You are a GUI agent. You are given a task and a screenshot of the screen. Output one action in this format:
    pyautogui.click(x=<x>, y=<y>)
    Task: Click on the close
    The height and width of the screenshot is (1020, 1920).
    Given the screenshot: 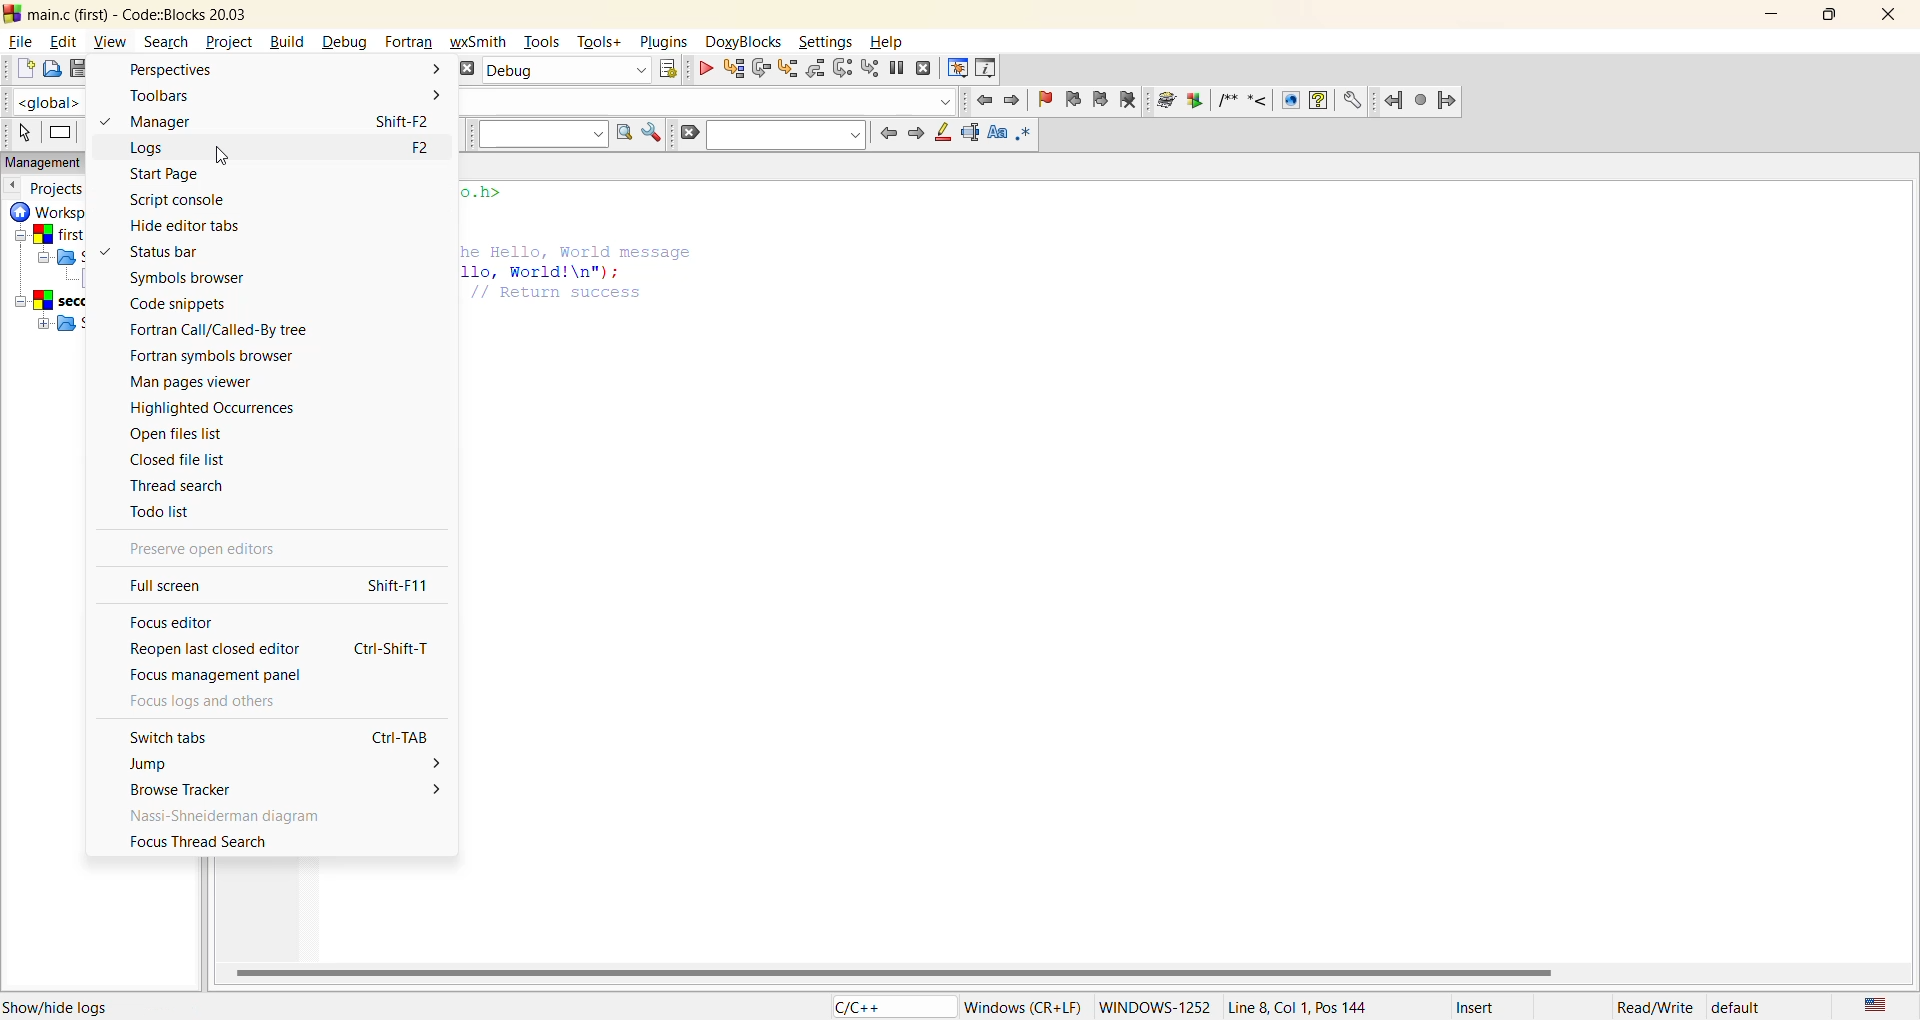 What is the action you would take?
    pyautogui.click(x=1892, y=17)
    